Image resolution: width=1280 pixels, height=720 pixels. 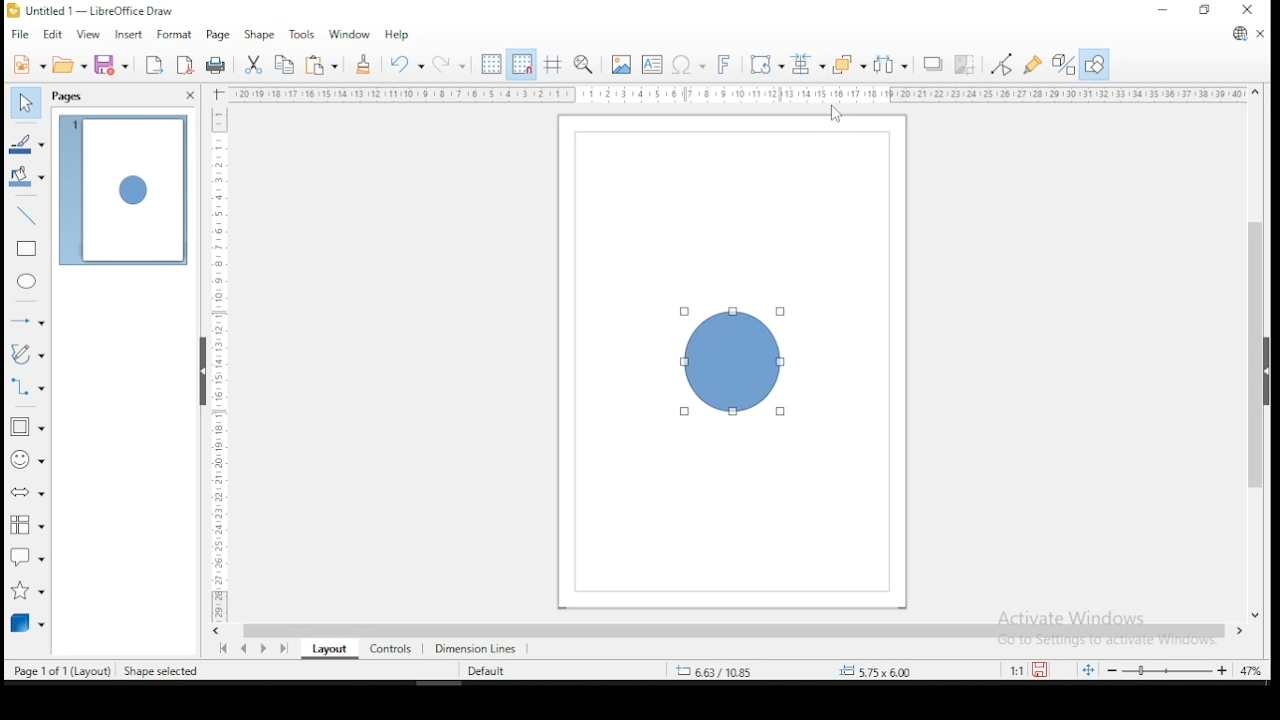 What do you see at coordinates (63, 669) in the screenshot?
I see `page 1 of 1 (layout)` at bounding box center [63, 669].